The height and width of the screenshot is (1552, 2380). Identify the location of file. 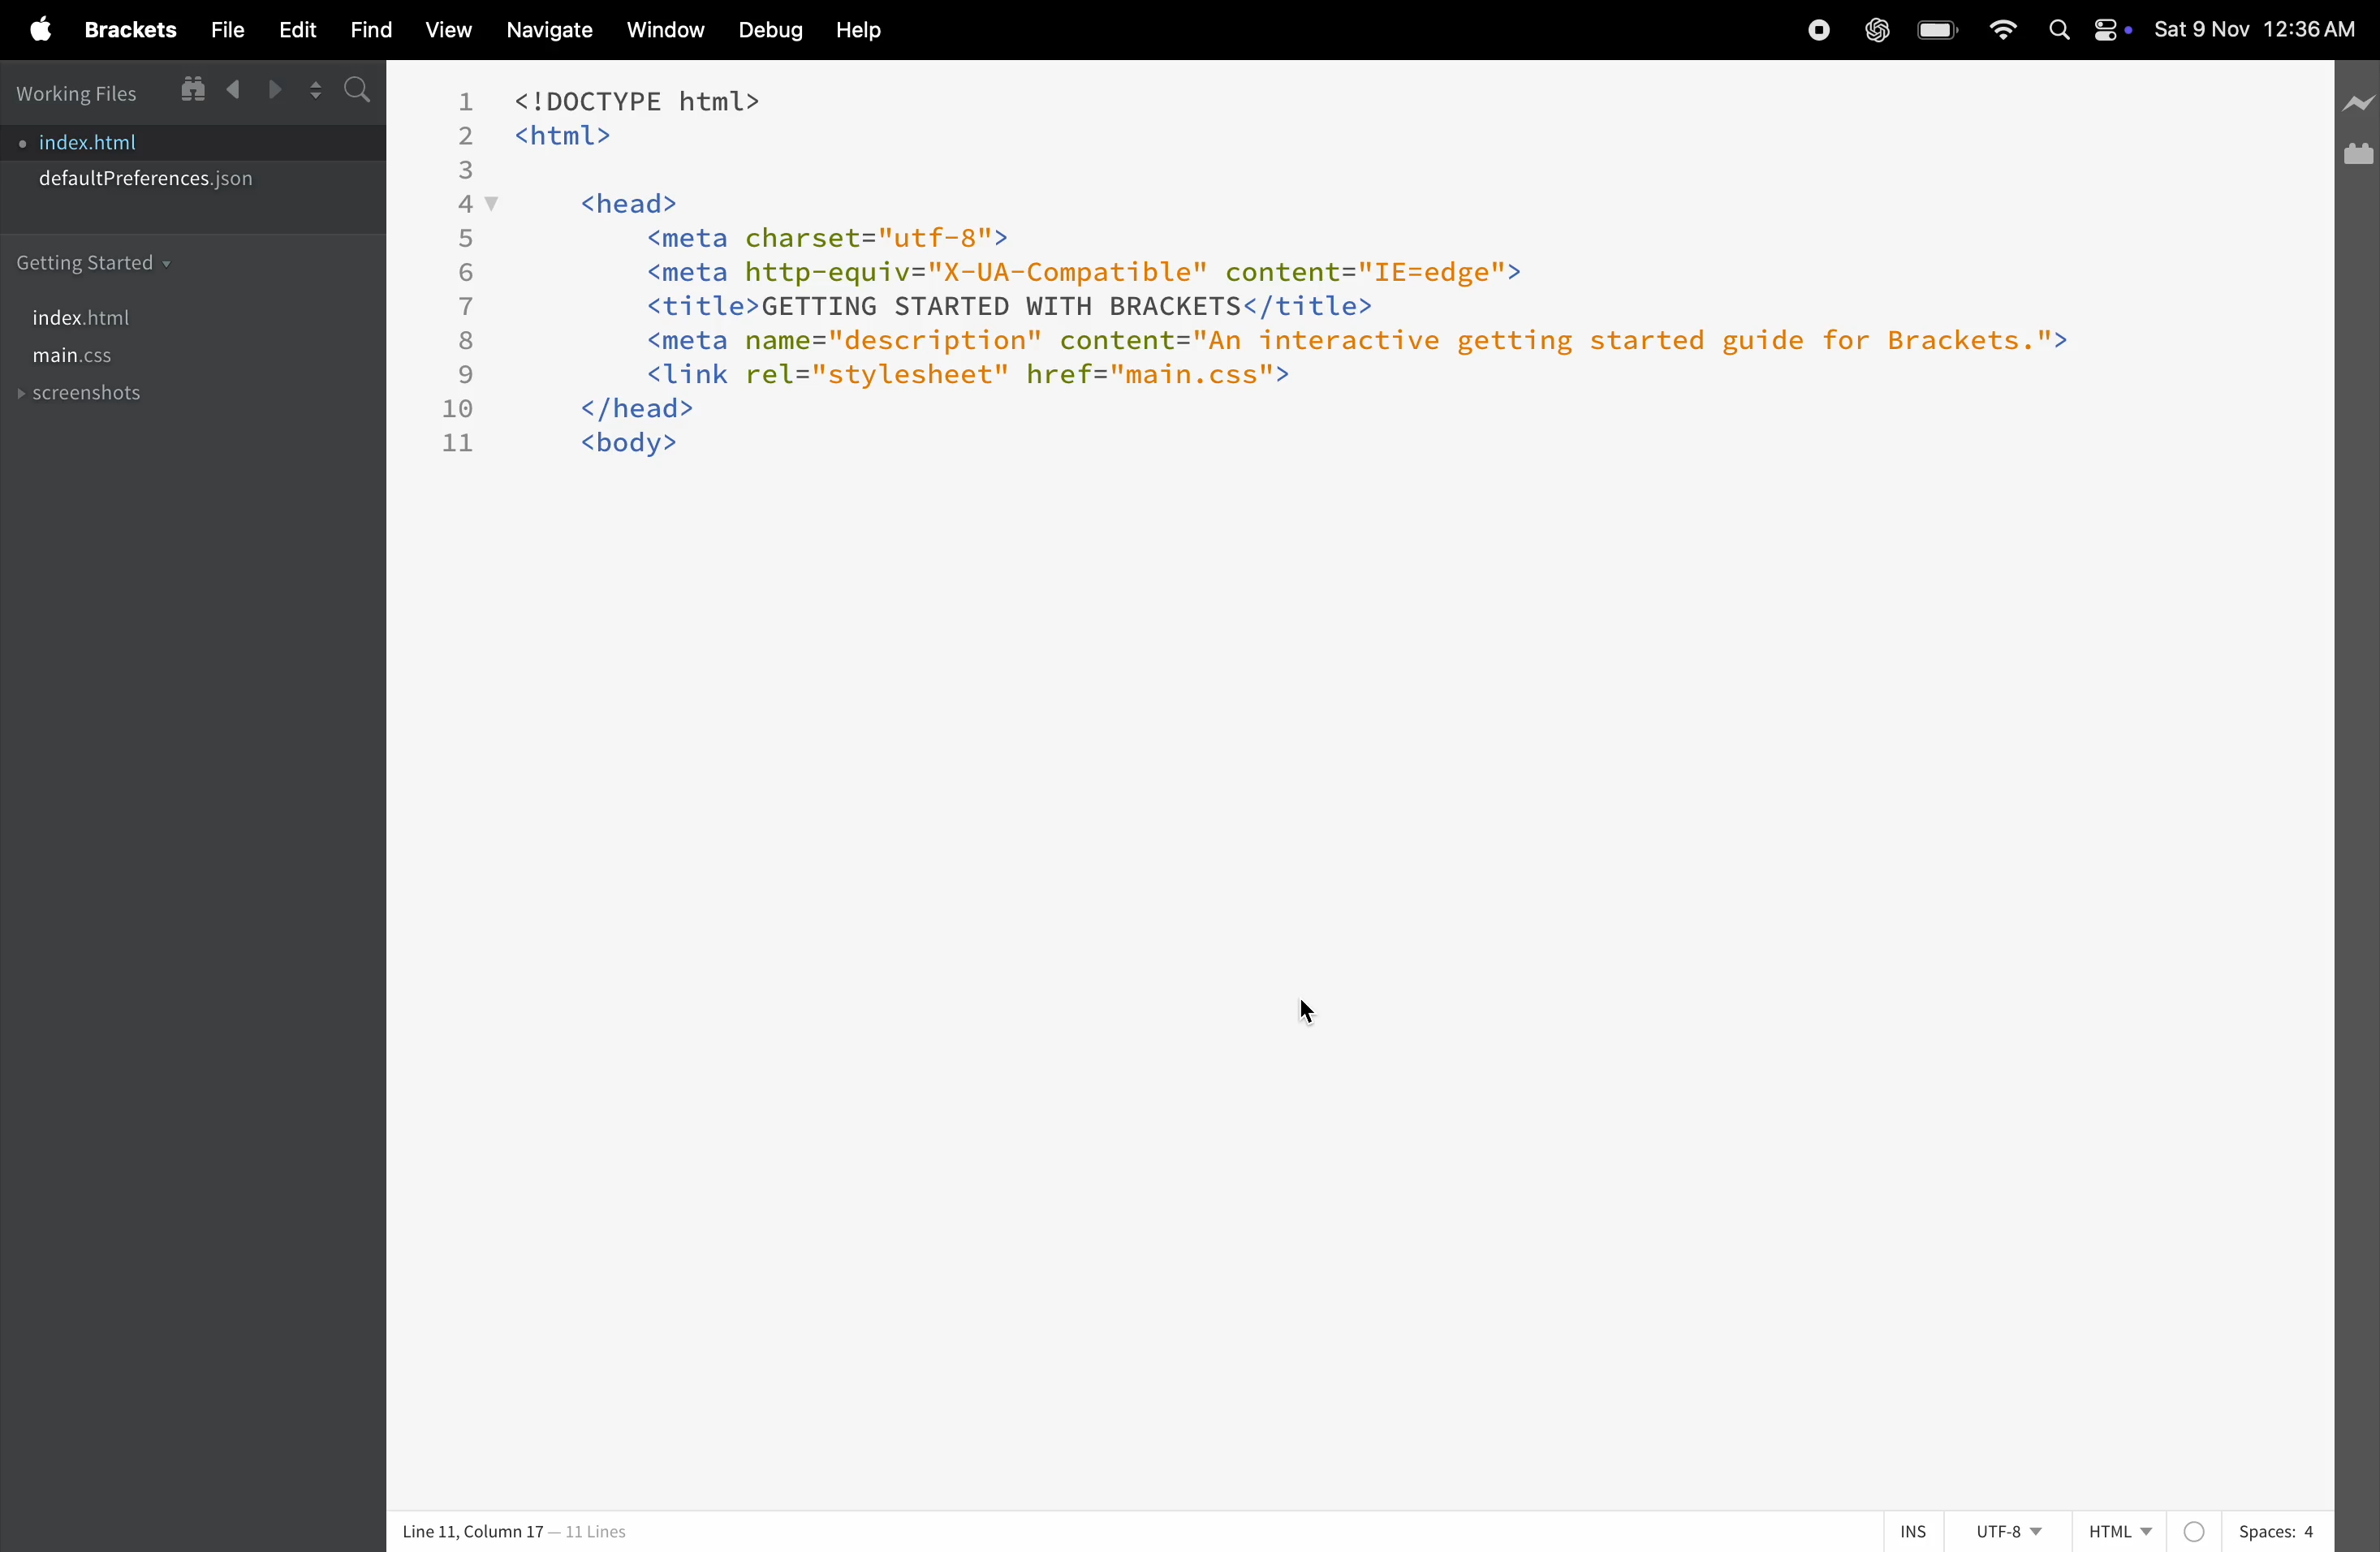
(221, 32).